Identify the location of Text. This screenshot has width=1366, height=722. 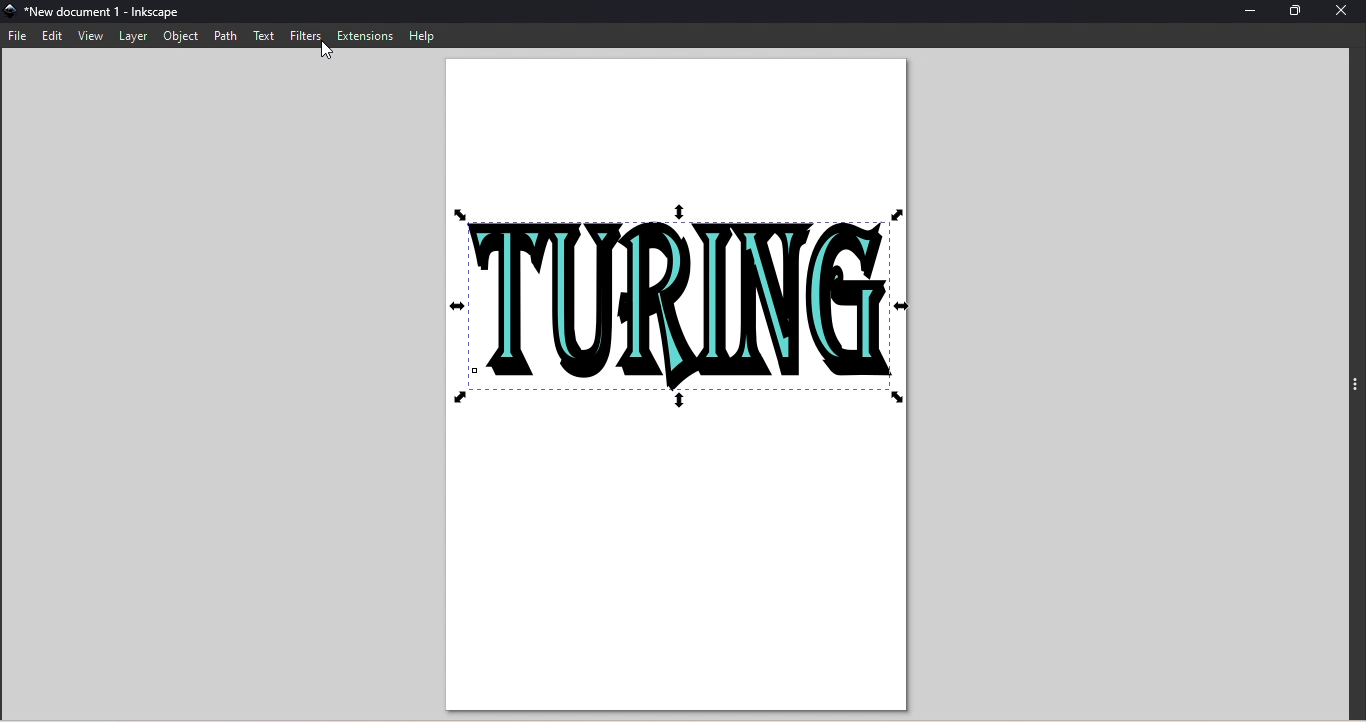
(262, 35).